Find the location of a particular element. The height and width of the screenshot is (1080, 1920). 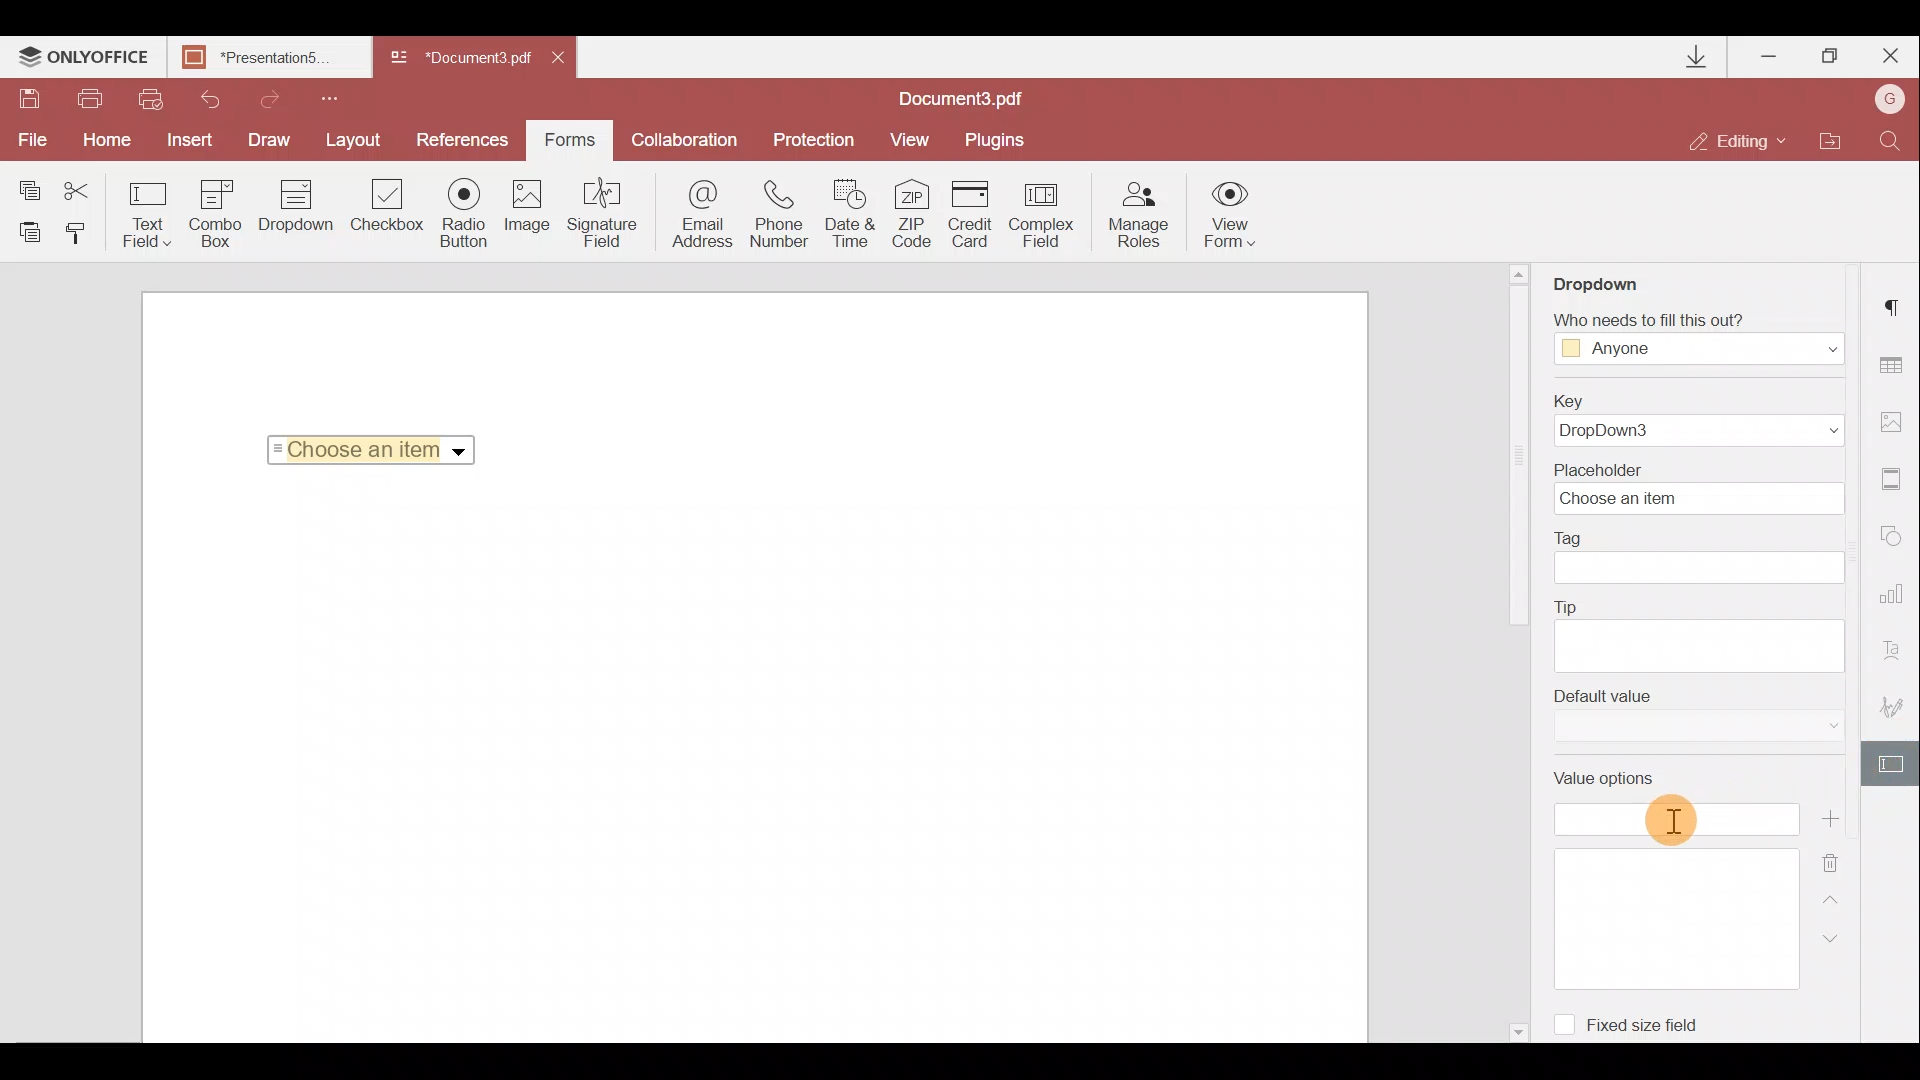

Minimize is located at coordinates (1766, 56).